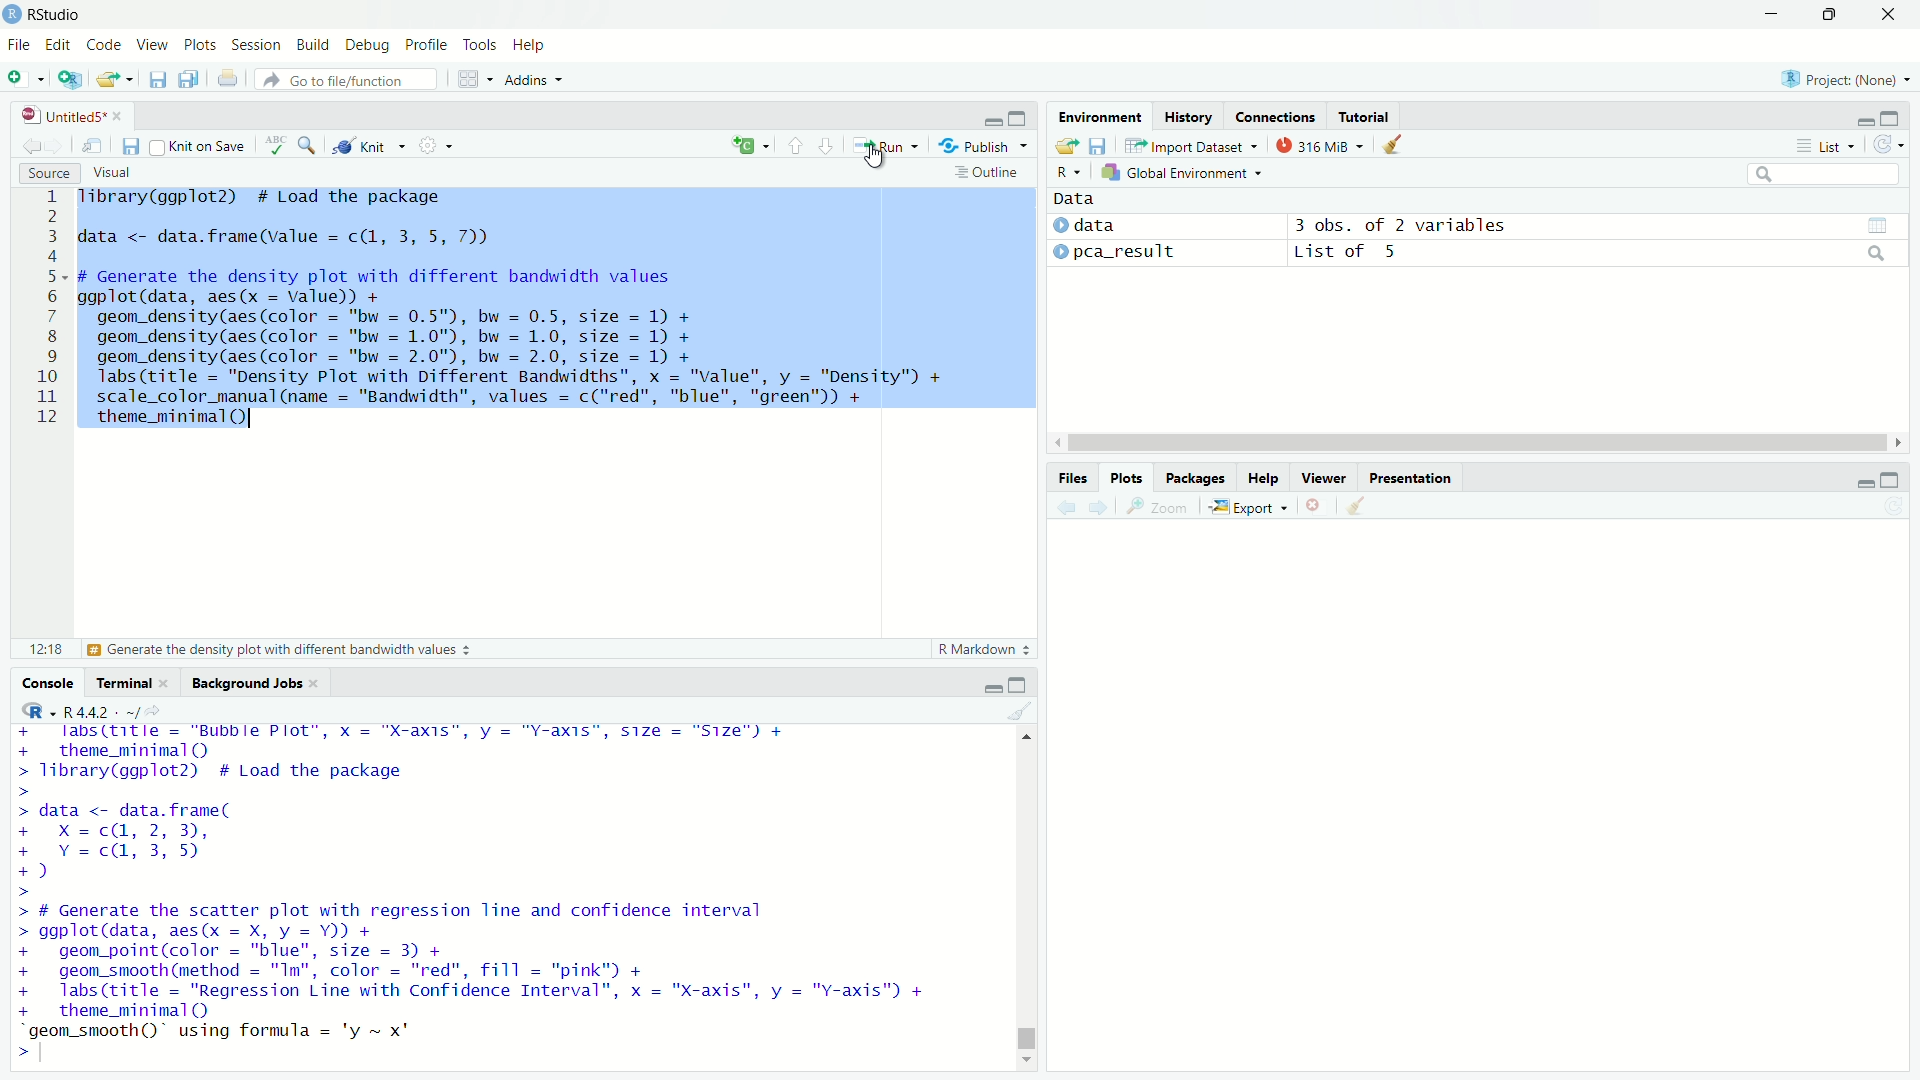 This screenshot has width=1920, height=1080. Describe the element at coordinates (1193, 478) in the screenshot. I see `Packages` at that location.